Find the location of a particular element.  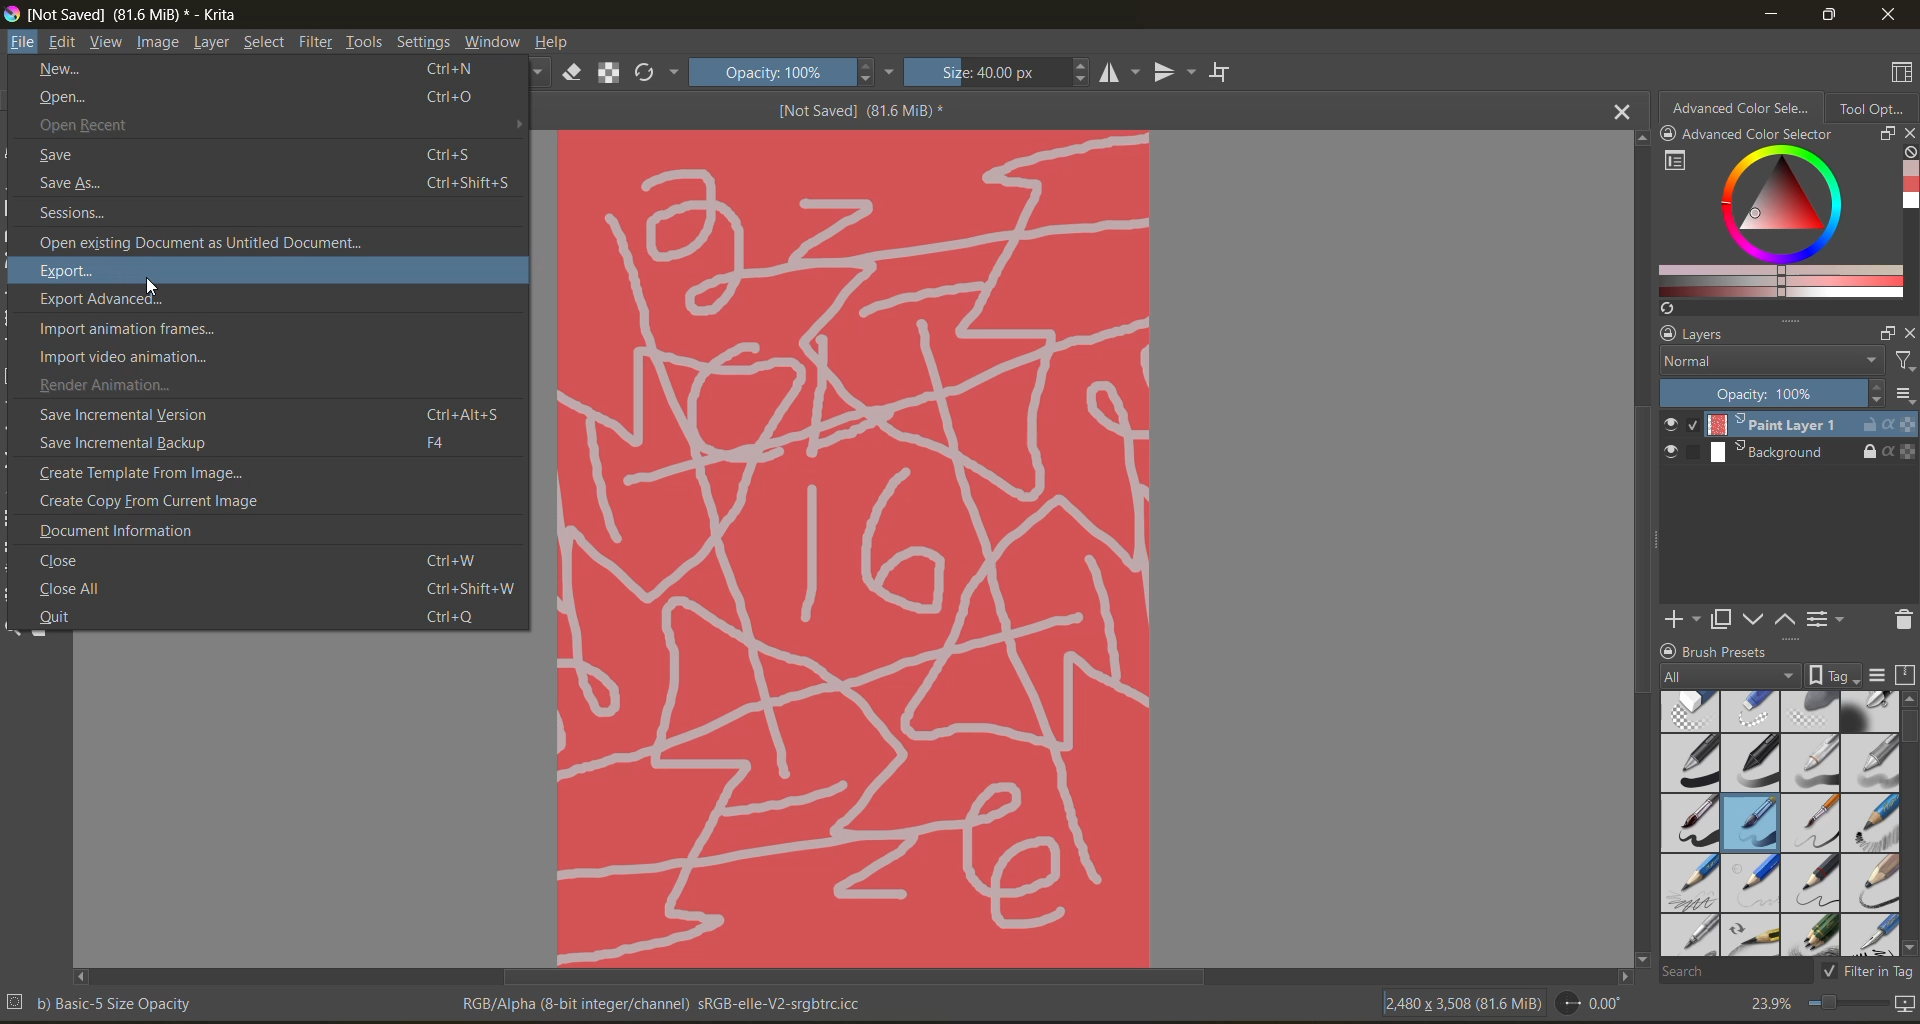

add is located at coordinates (1679, 618).